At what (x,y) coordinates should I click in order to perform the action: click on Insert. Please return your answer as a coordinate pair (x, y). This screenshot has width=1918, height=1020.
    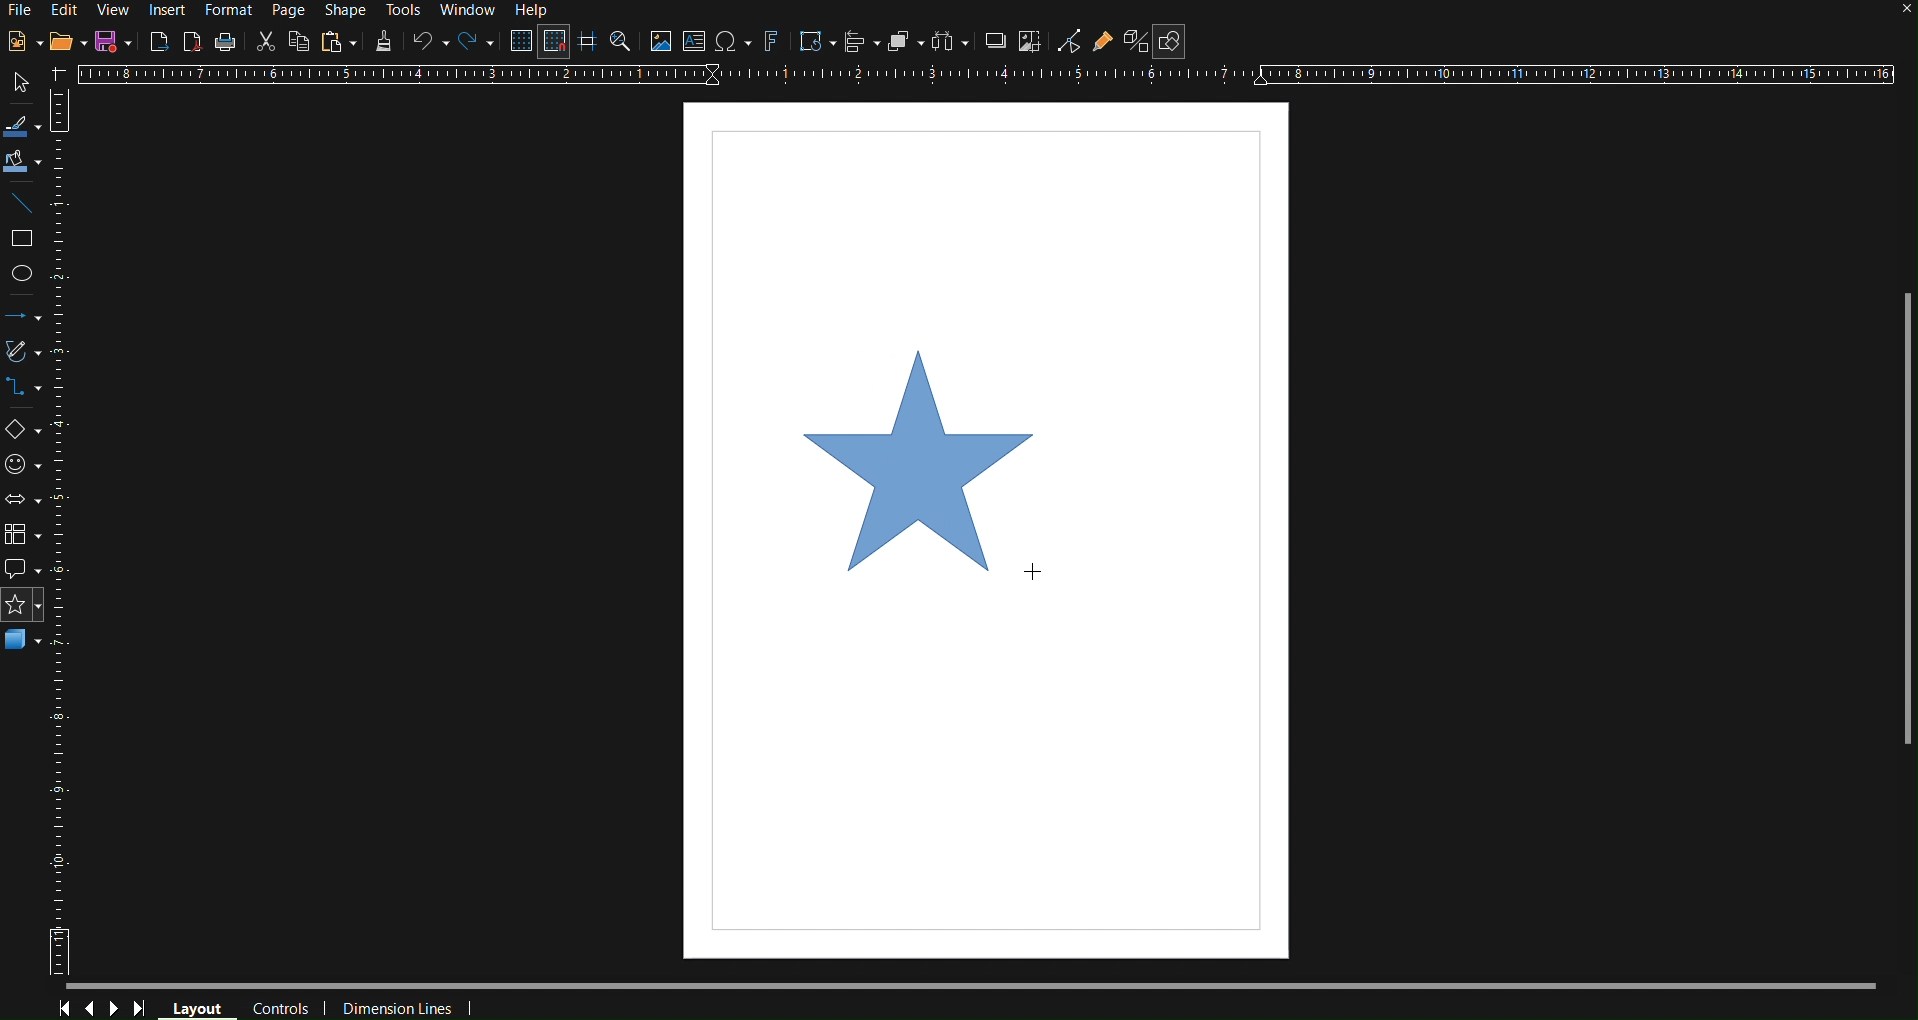
    Looking at the image, I should click on (166, 11).